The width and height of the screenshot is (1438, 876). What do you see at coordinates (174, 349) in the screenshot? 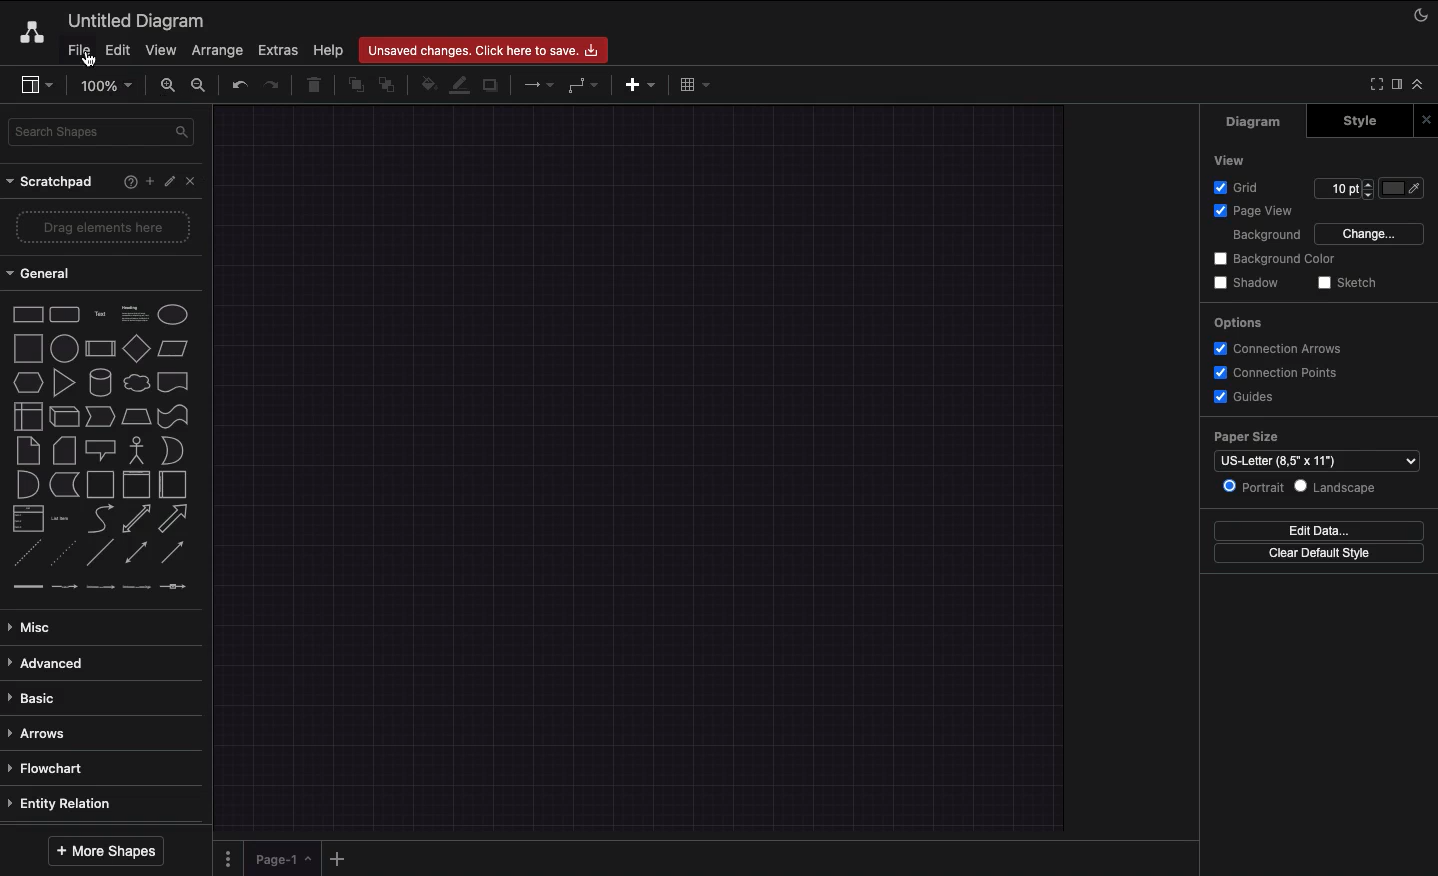
I see `Parallelogram` at bounding box center [174, 349].